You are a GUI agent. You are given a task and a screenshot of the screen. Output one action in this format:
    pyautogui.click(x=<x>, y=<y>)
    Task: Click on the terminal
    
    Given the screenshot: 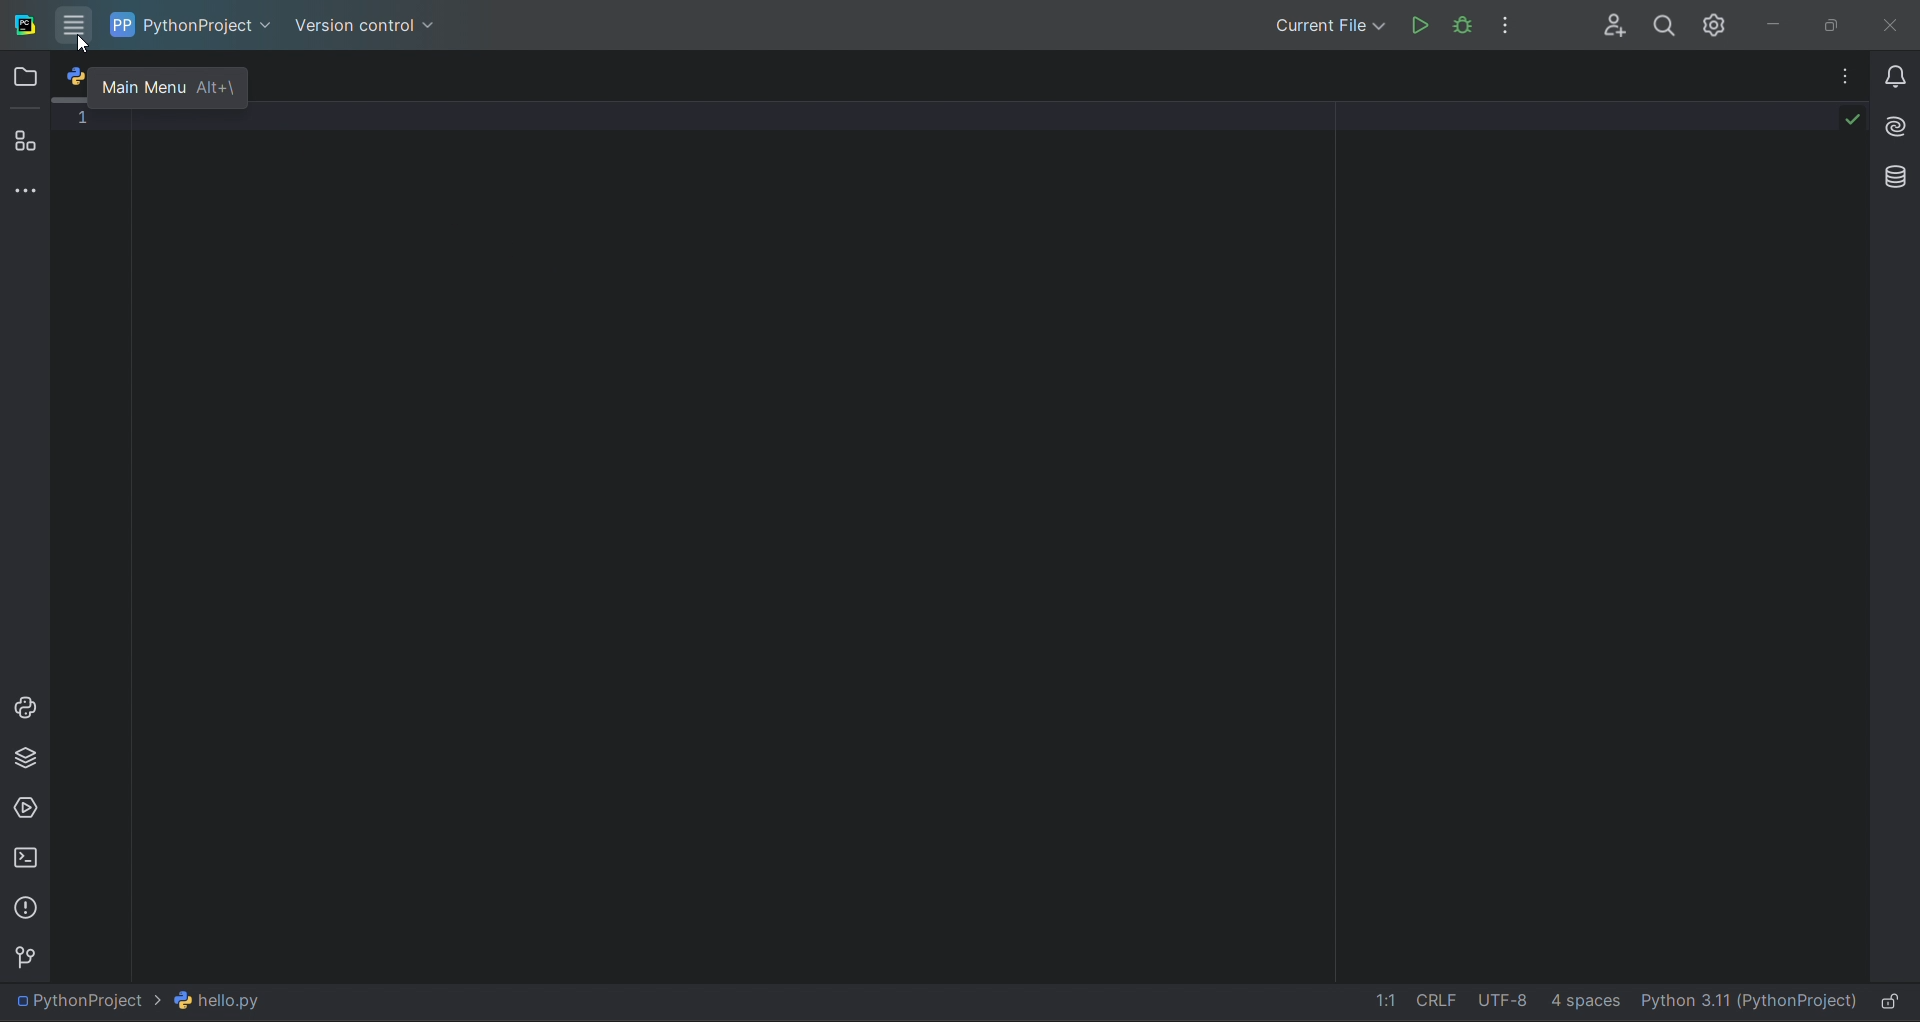 What is the action you would take?
    pyautogui.click(x=24, y=857)
    